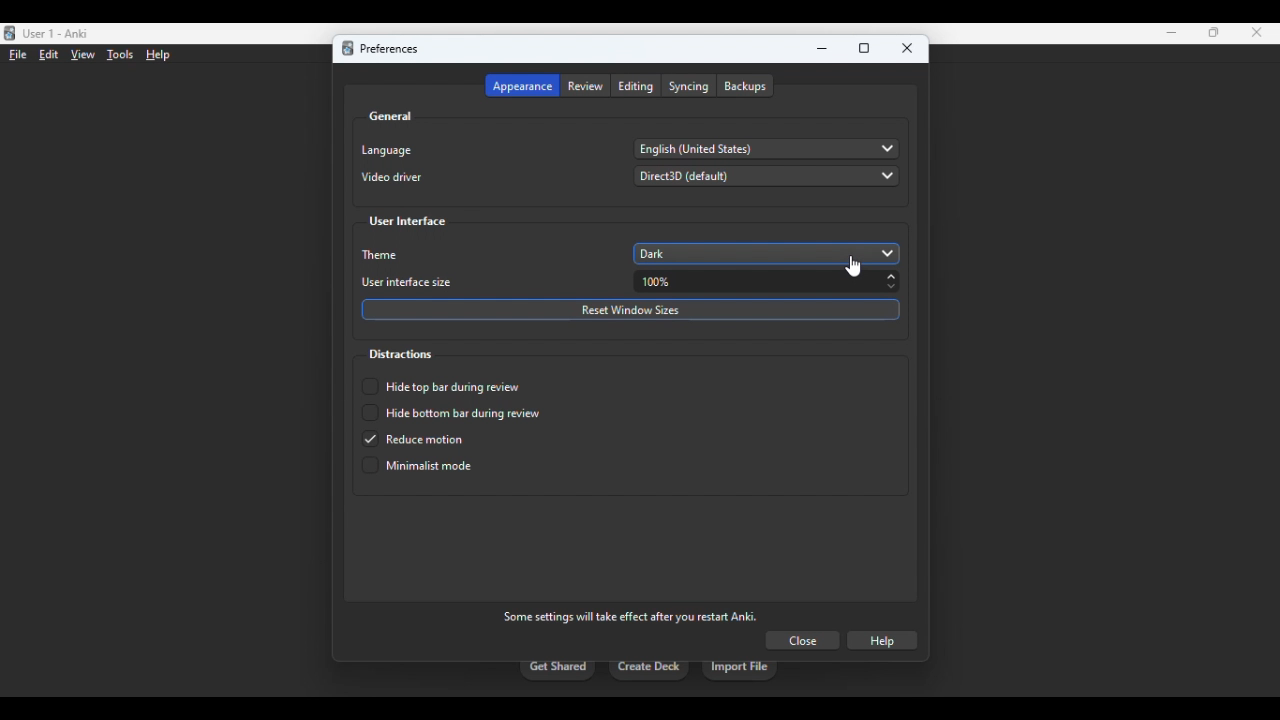 The height and width of the screenshot is (720, 1280). I want to click on editing, so click(637, 86).